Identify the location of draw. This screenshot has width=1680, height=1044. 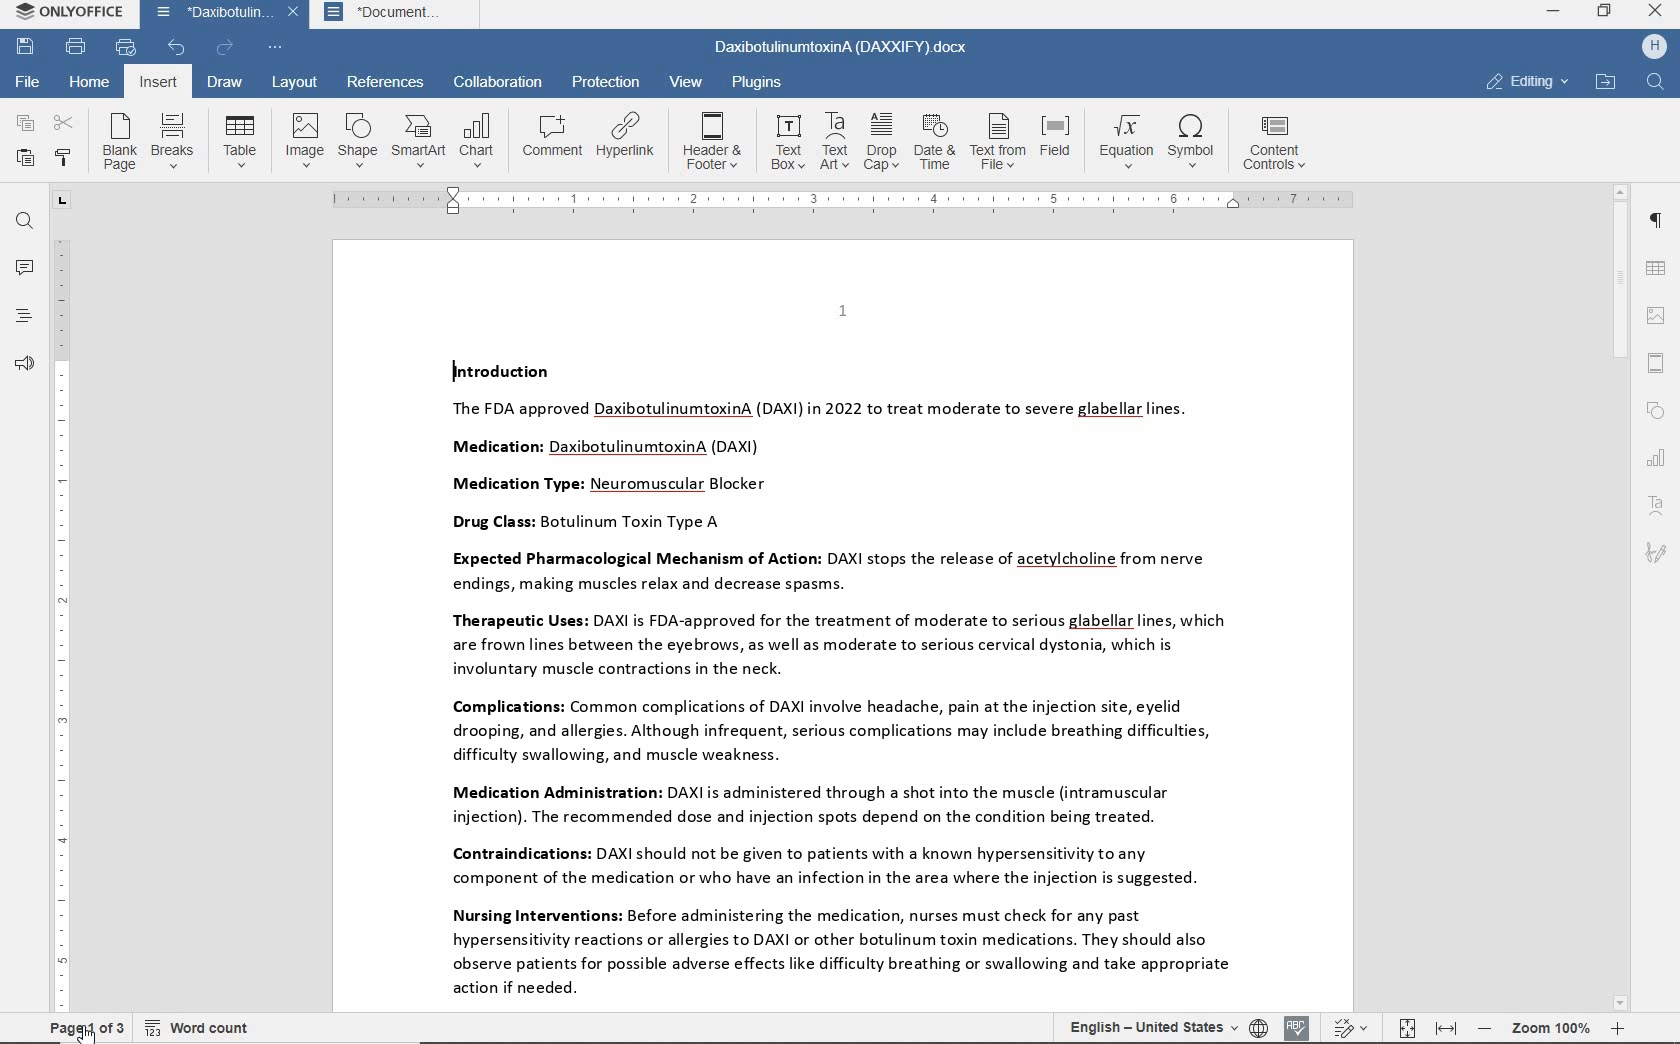
(227, 83).